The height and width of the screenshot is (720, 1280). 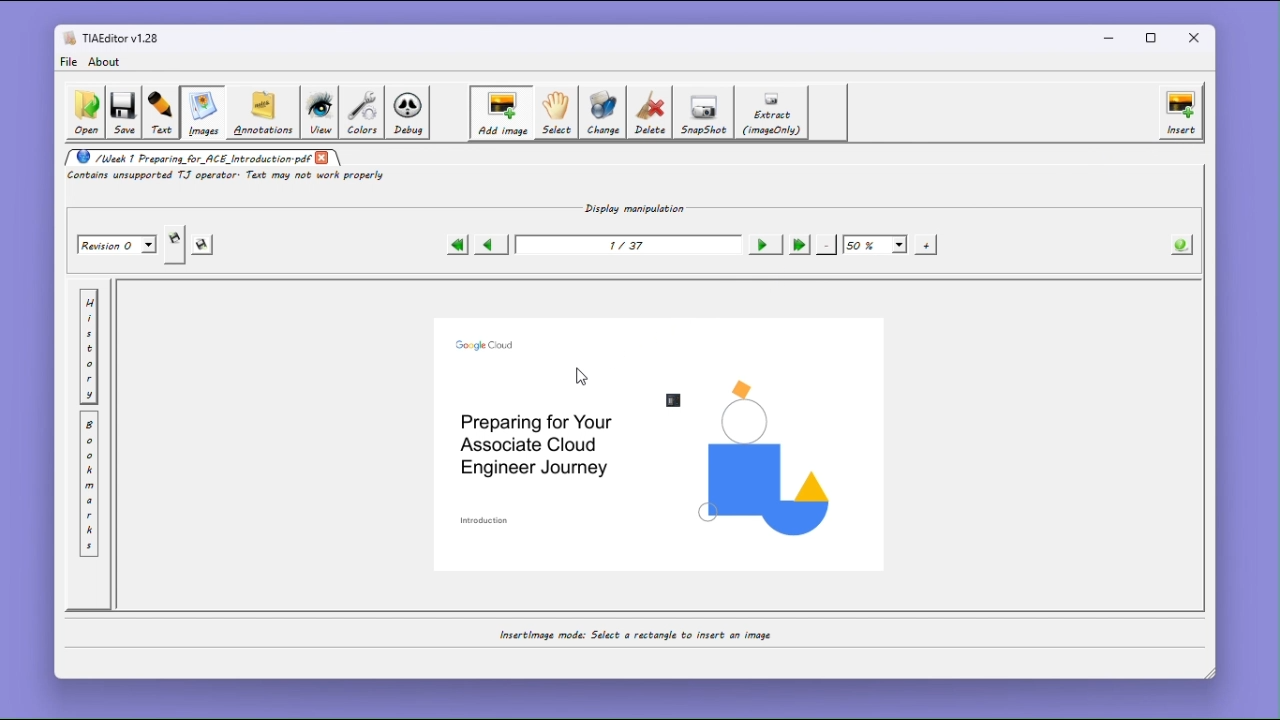 What do you see at coordinates (319, 113) in the screenshot?
I see `view ` at bounding box center [319, 113].